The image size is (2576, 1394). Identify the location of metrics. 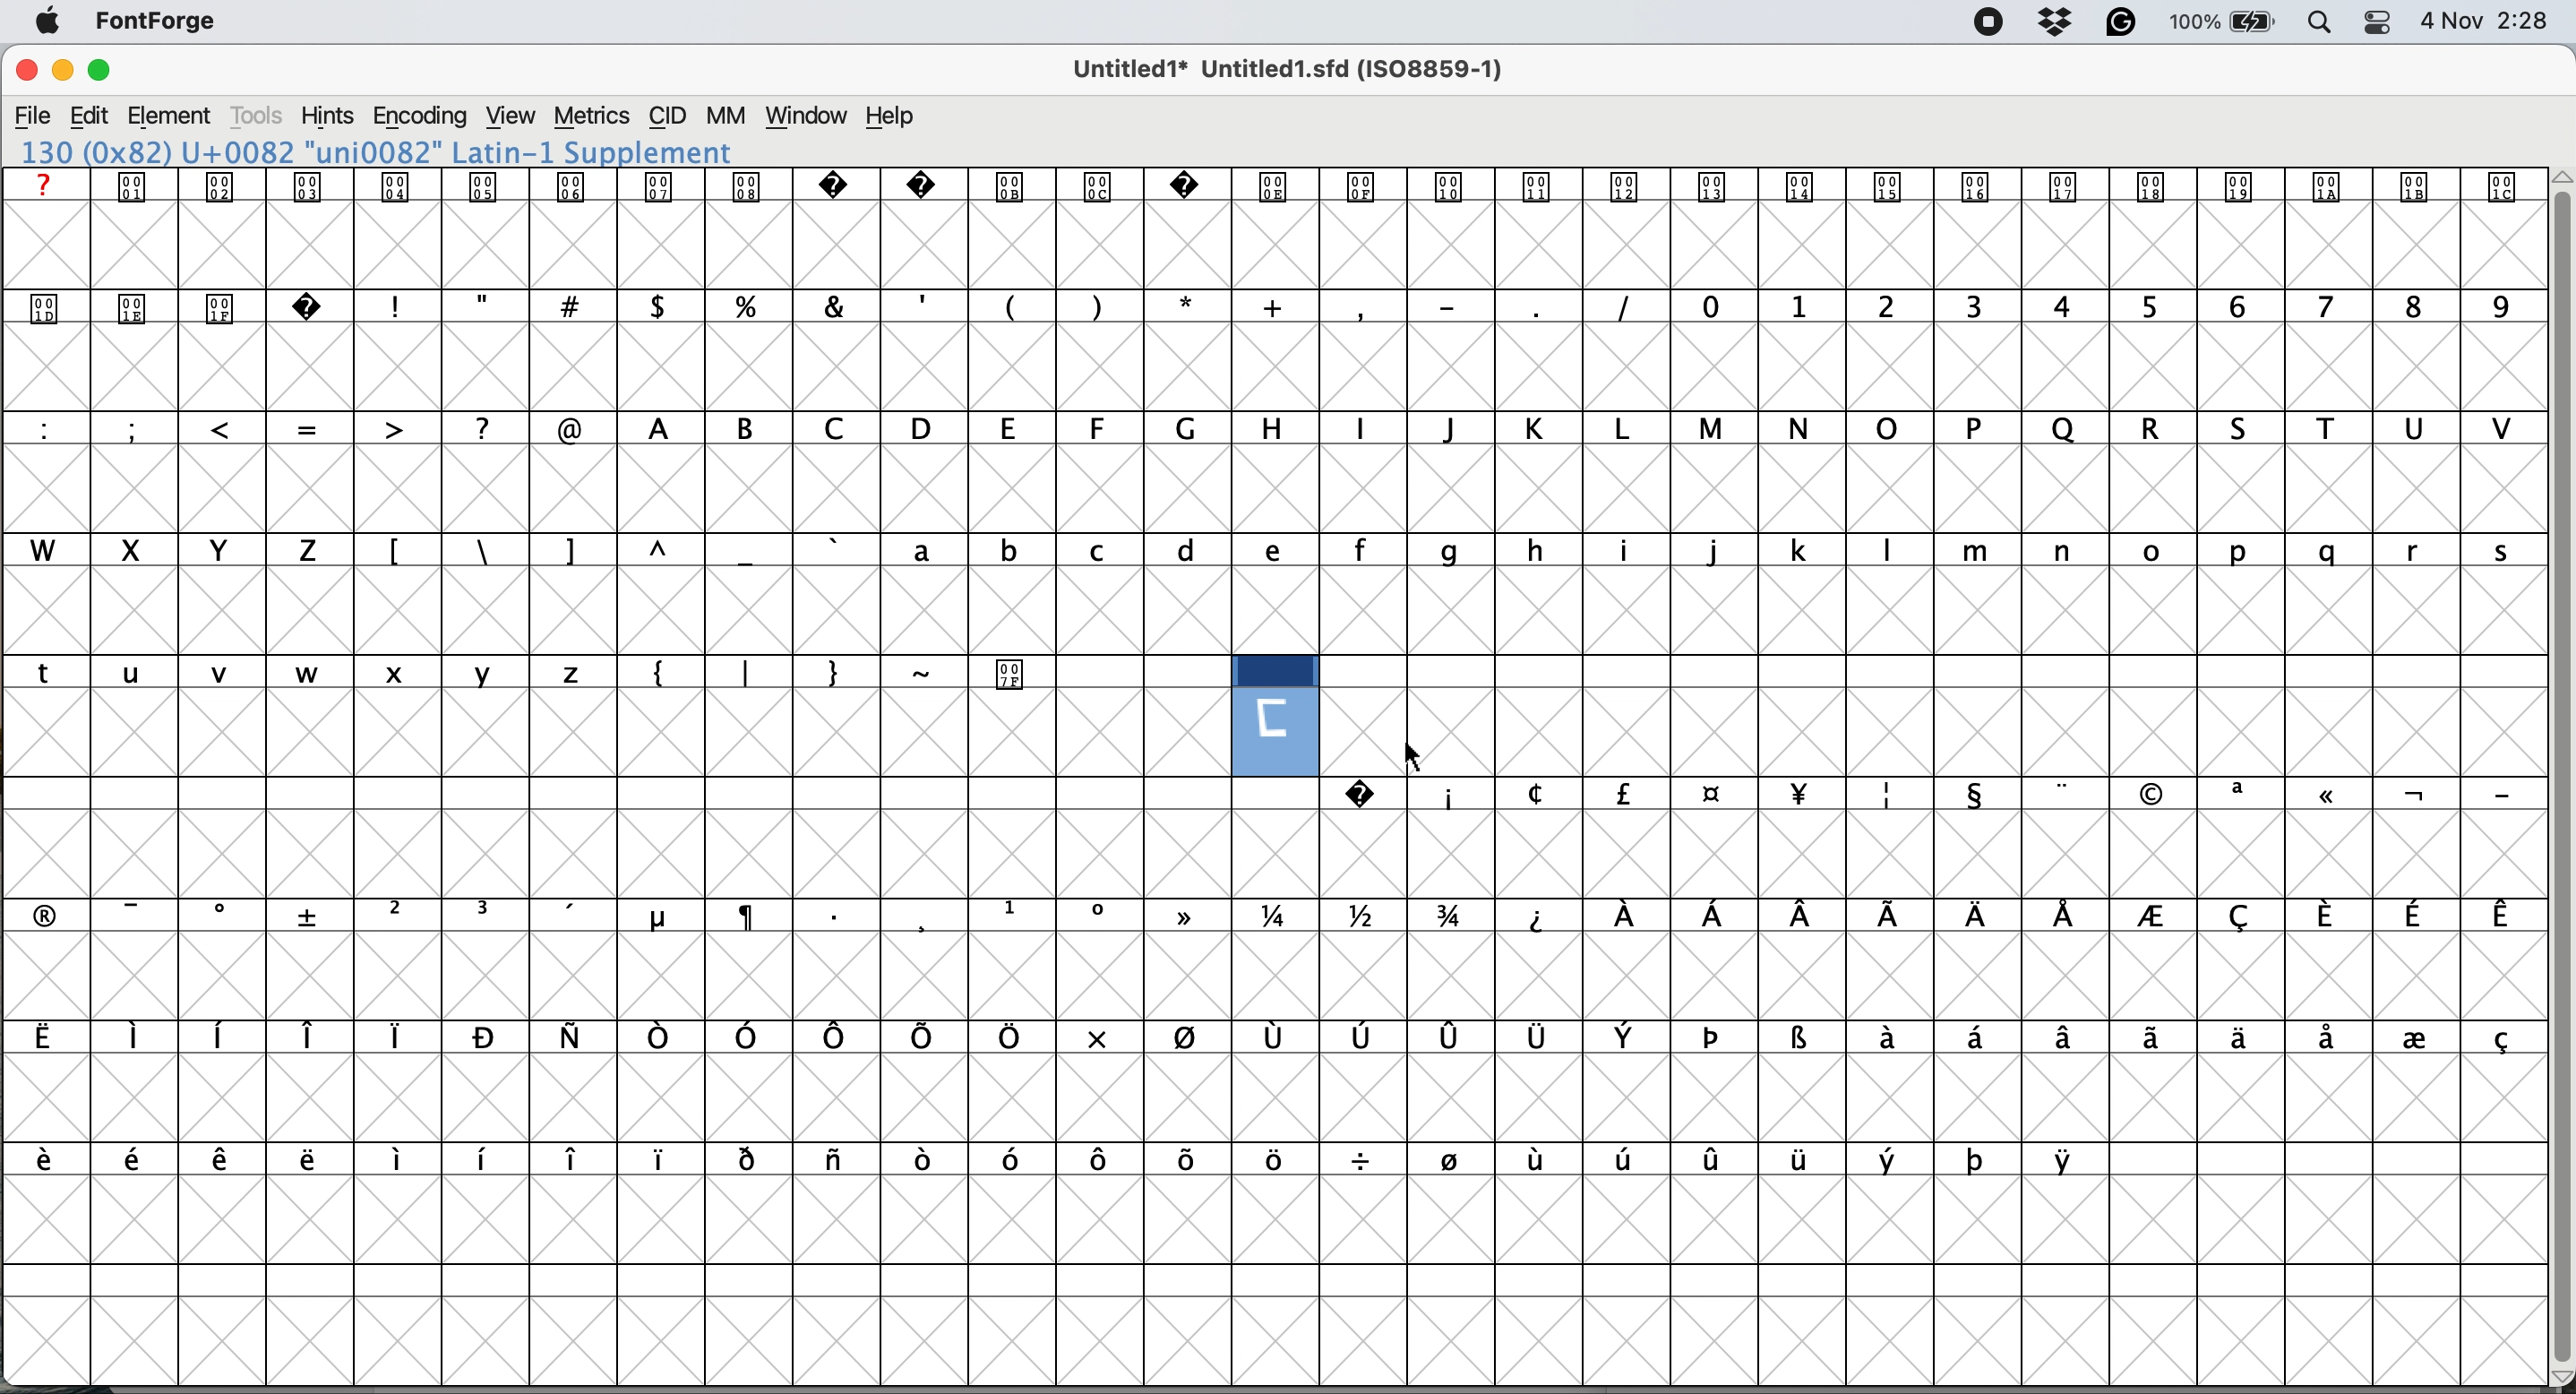
(591, 117).